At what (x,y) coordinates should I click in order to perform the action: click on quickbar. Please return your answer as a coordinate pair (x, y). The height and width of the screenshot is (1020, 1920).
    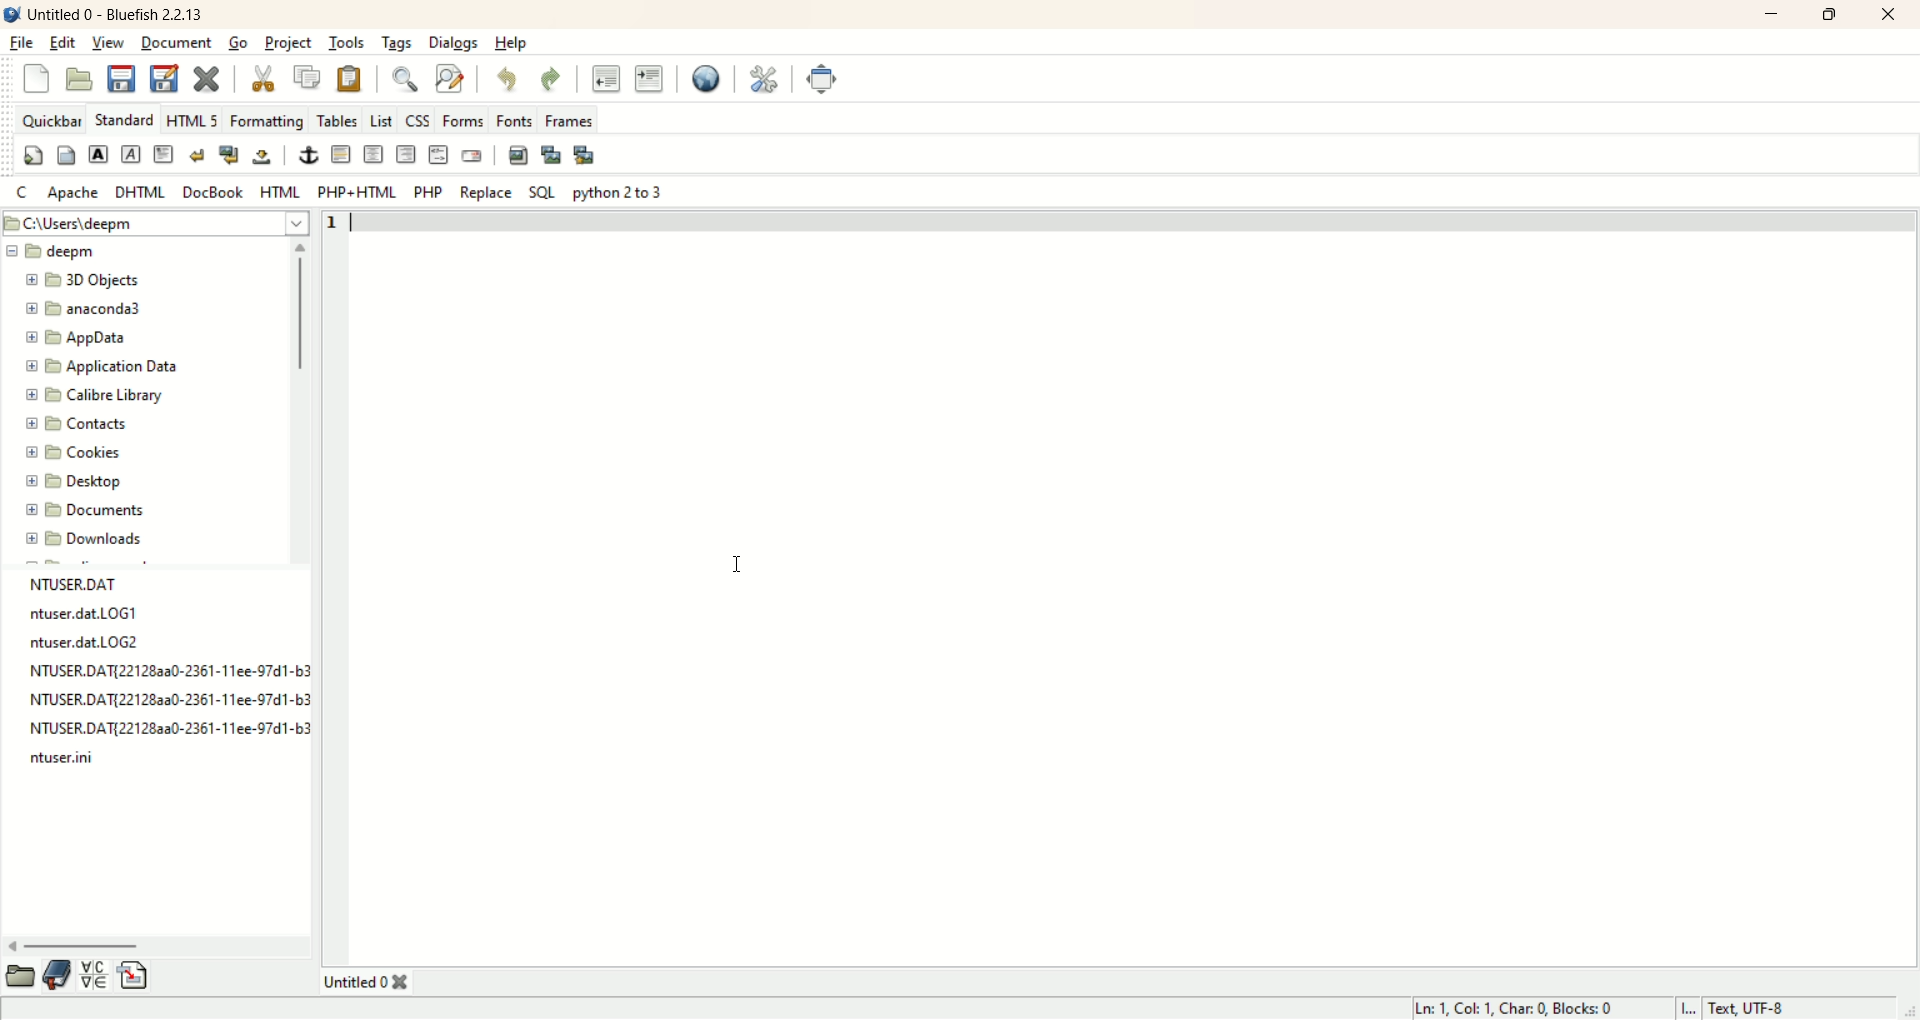
    Looking at the image, I should click on (51, 119).